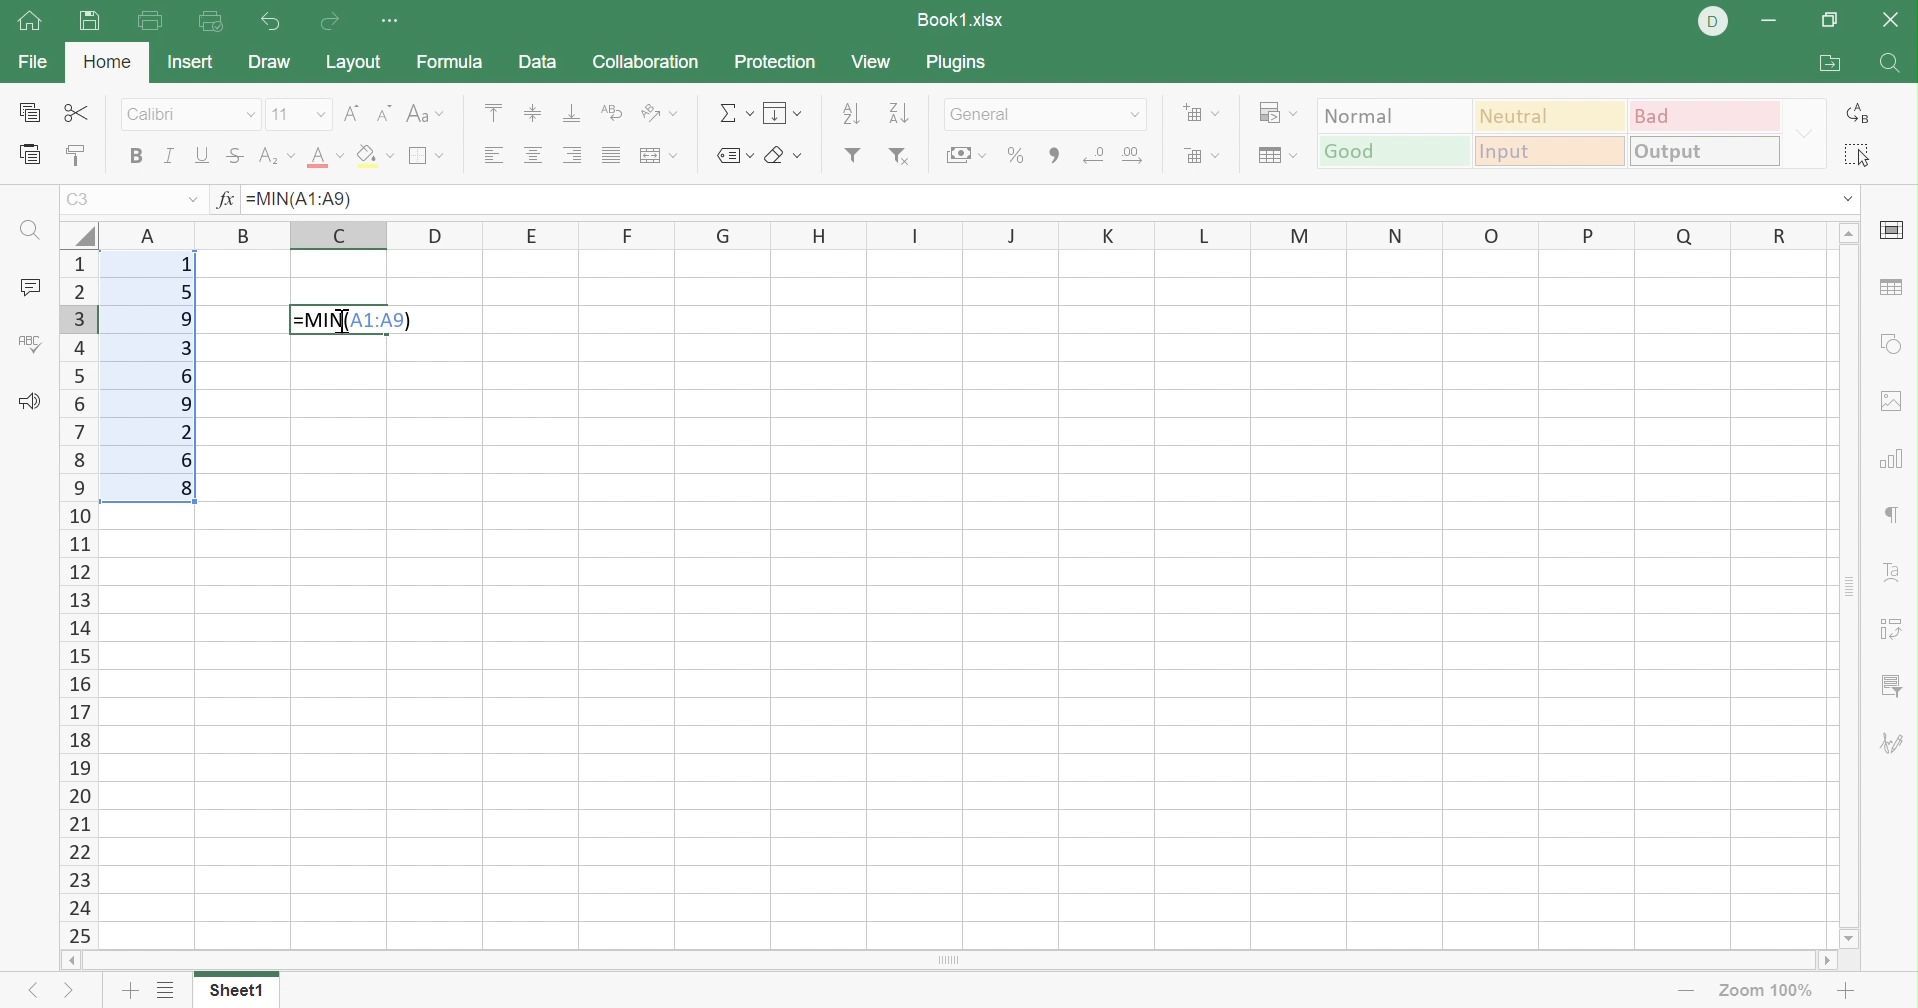 This screenshot has width=1918, height=1008. What do you see at coordinates (225, 202) in the screenshot?
I see `fx` at bounding box center [225, 202].